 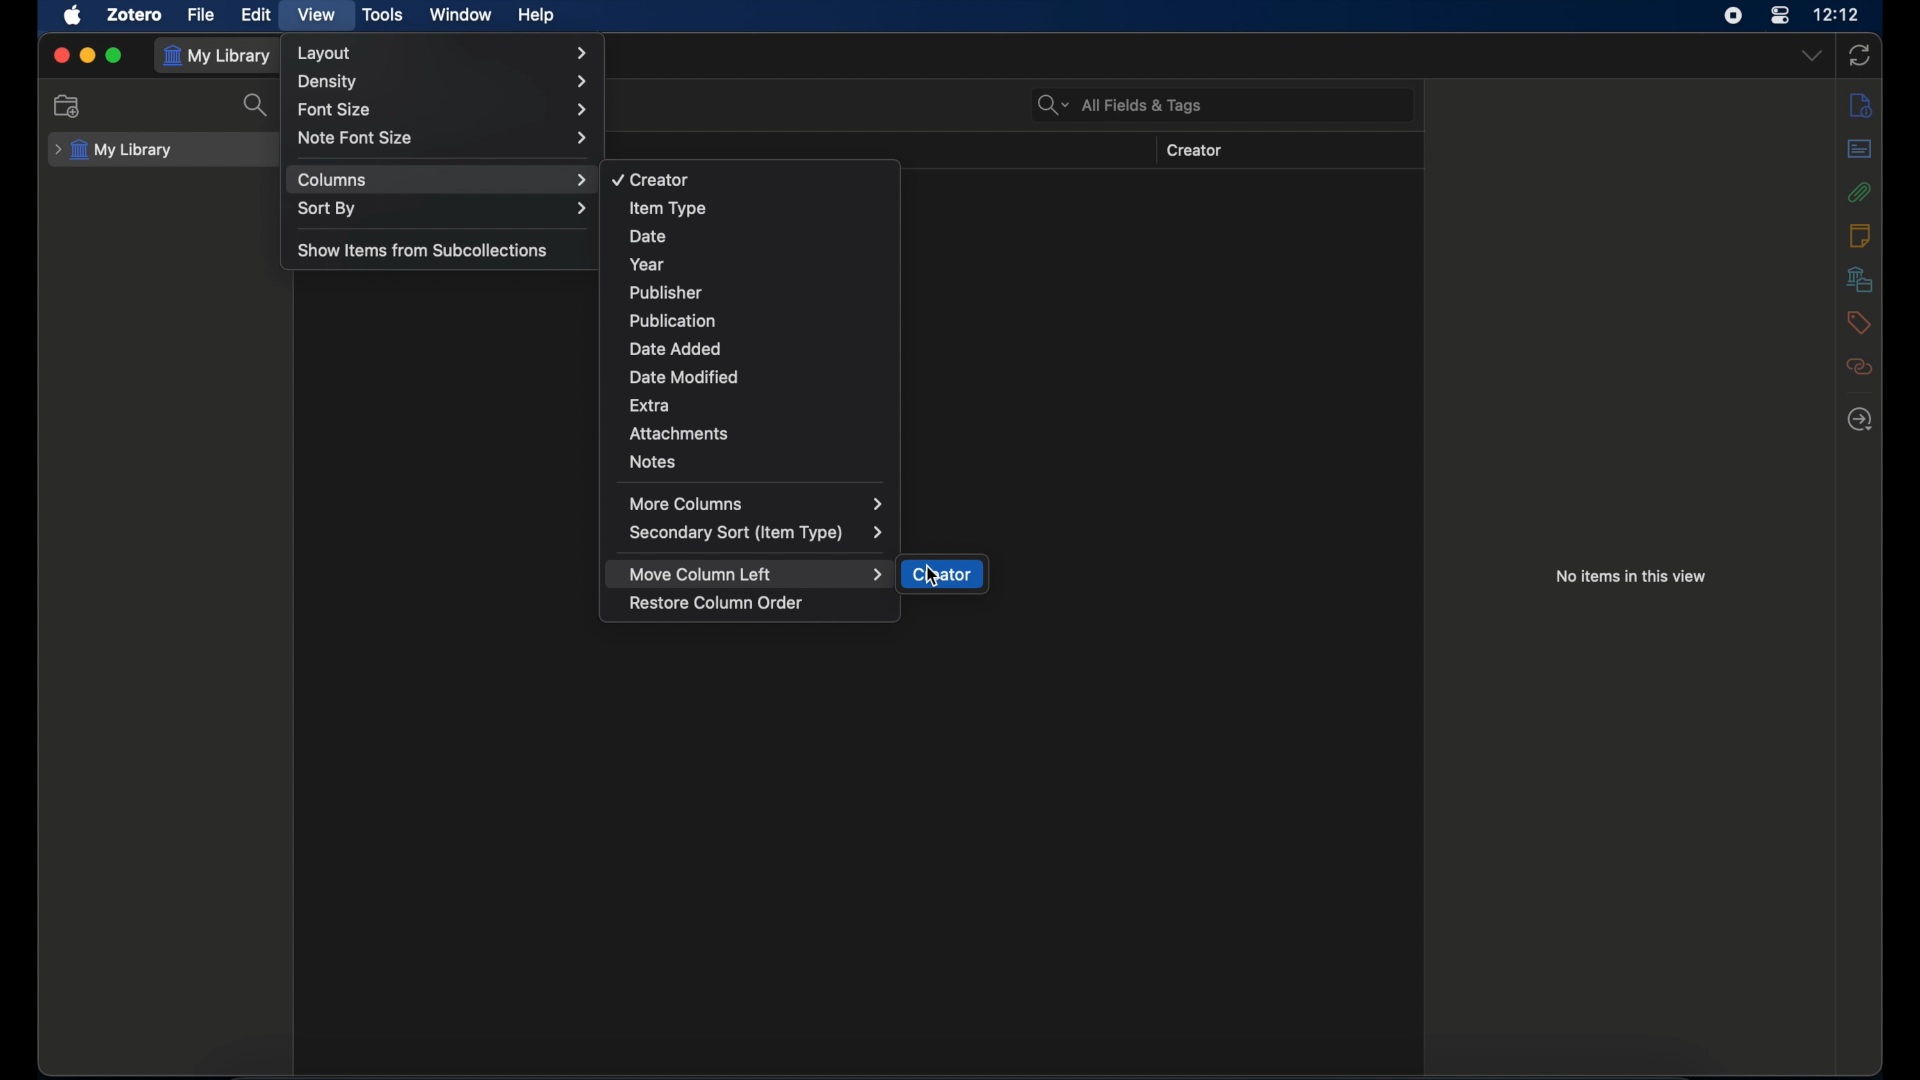 What do you see at coordinates (536, 15) in the screenshot?
I see `help` at bounding box center [536, 15].